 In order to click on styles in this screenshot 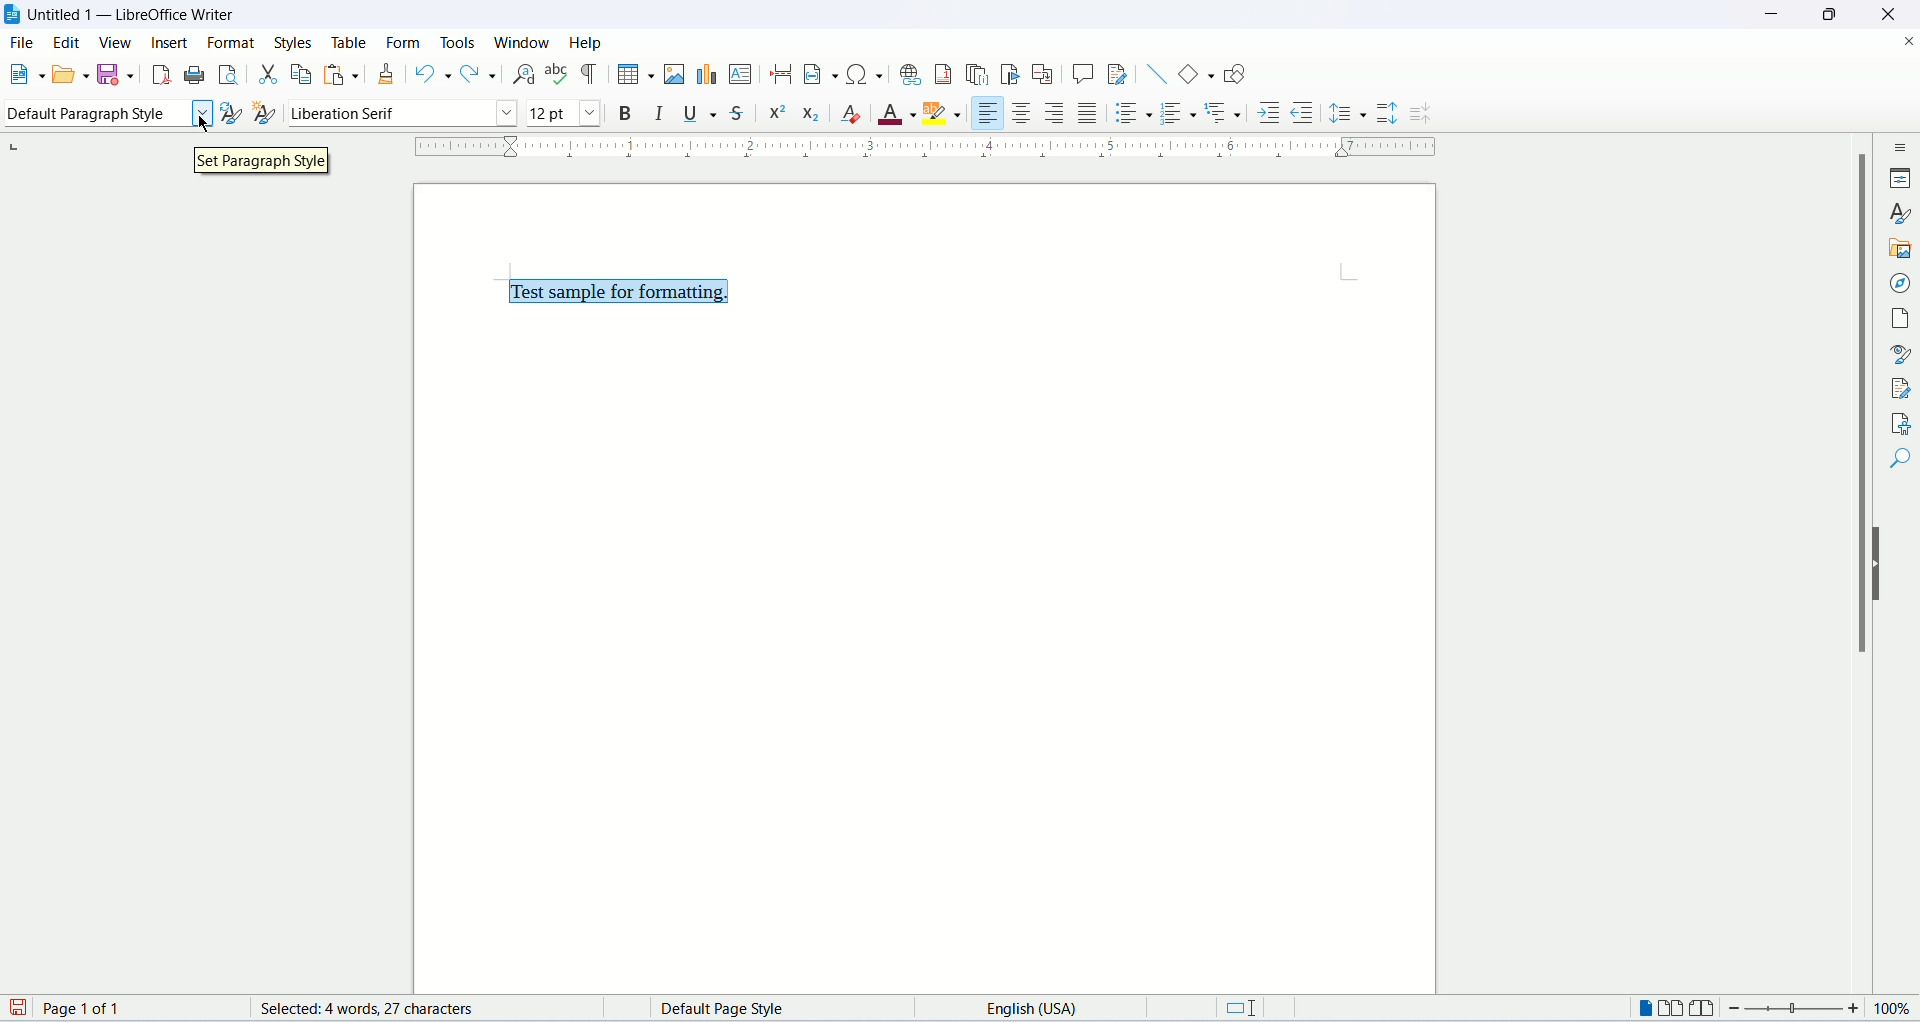, I will do `click(296, 39)`.